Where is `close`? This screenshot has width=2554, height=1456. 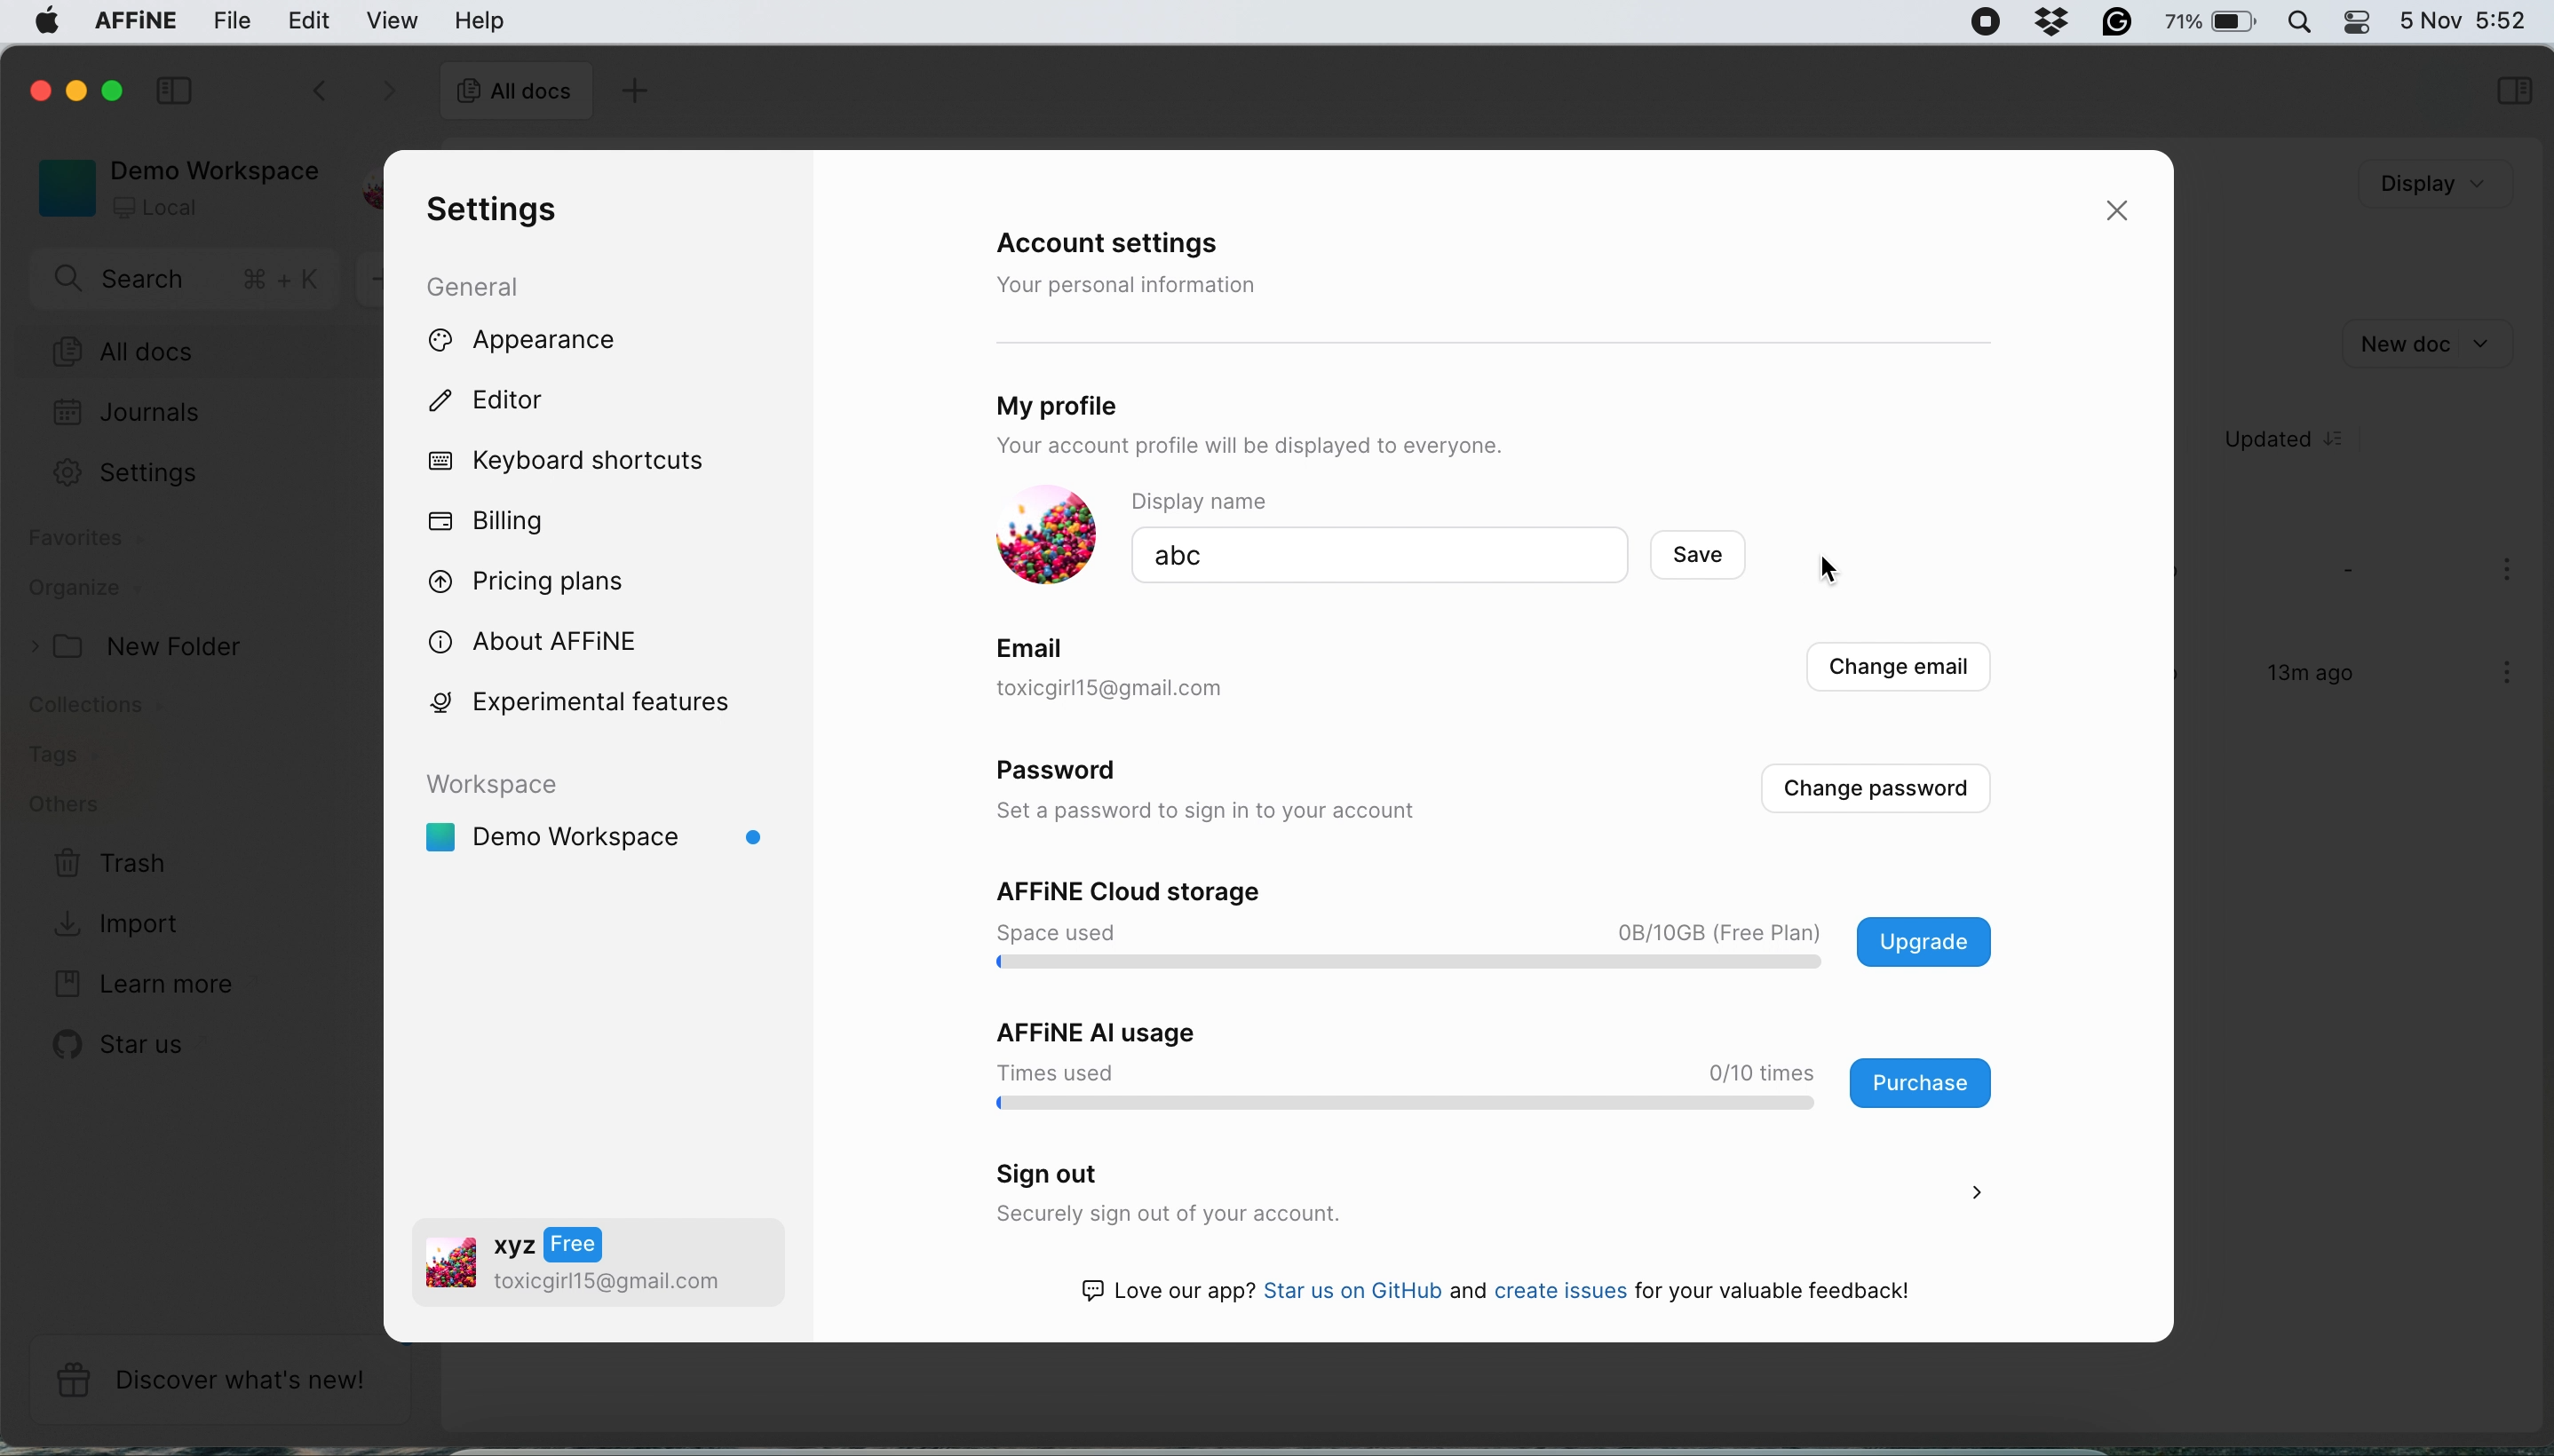
close is located at coordinates (36, 88).